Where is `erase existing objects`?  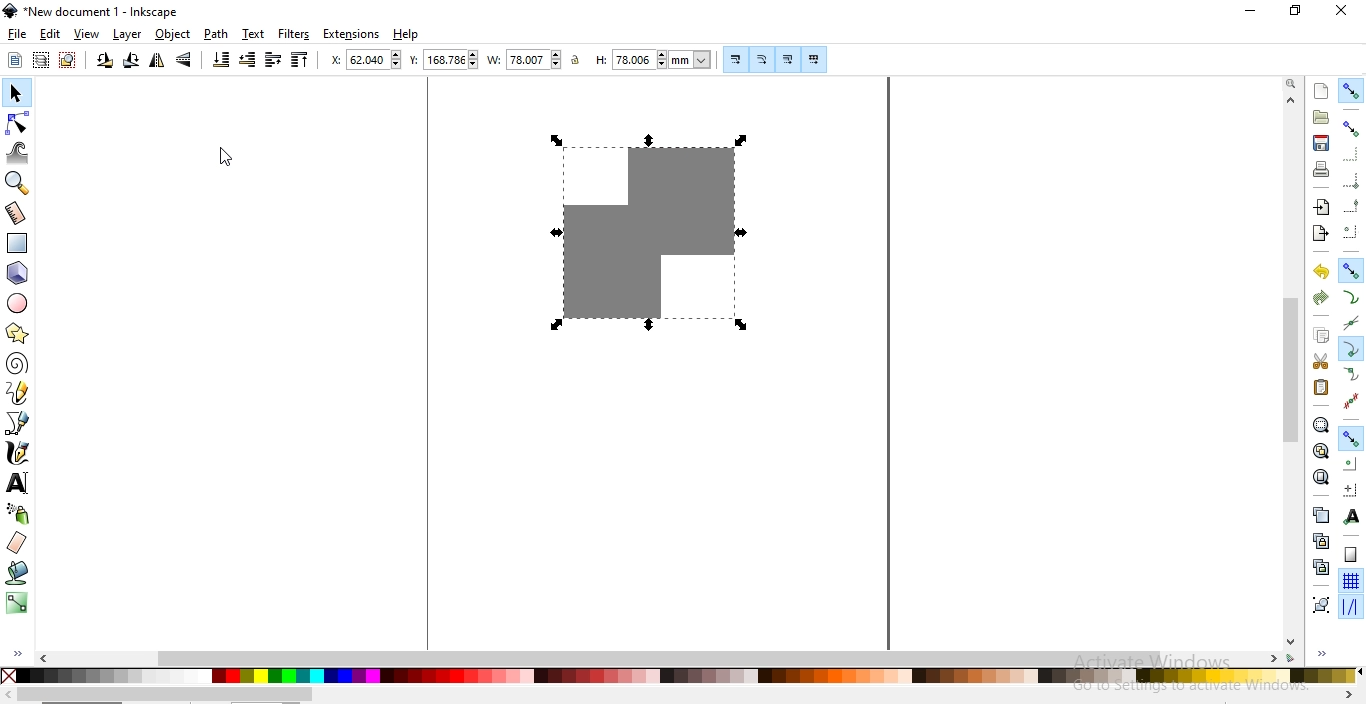
erase existing objects is located at coordinates (16, 542).